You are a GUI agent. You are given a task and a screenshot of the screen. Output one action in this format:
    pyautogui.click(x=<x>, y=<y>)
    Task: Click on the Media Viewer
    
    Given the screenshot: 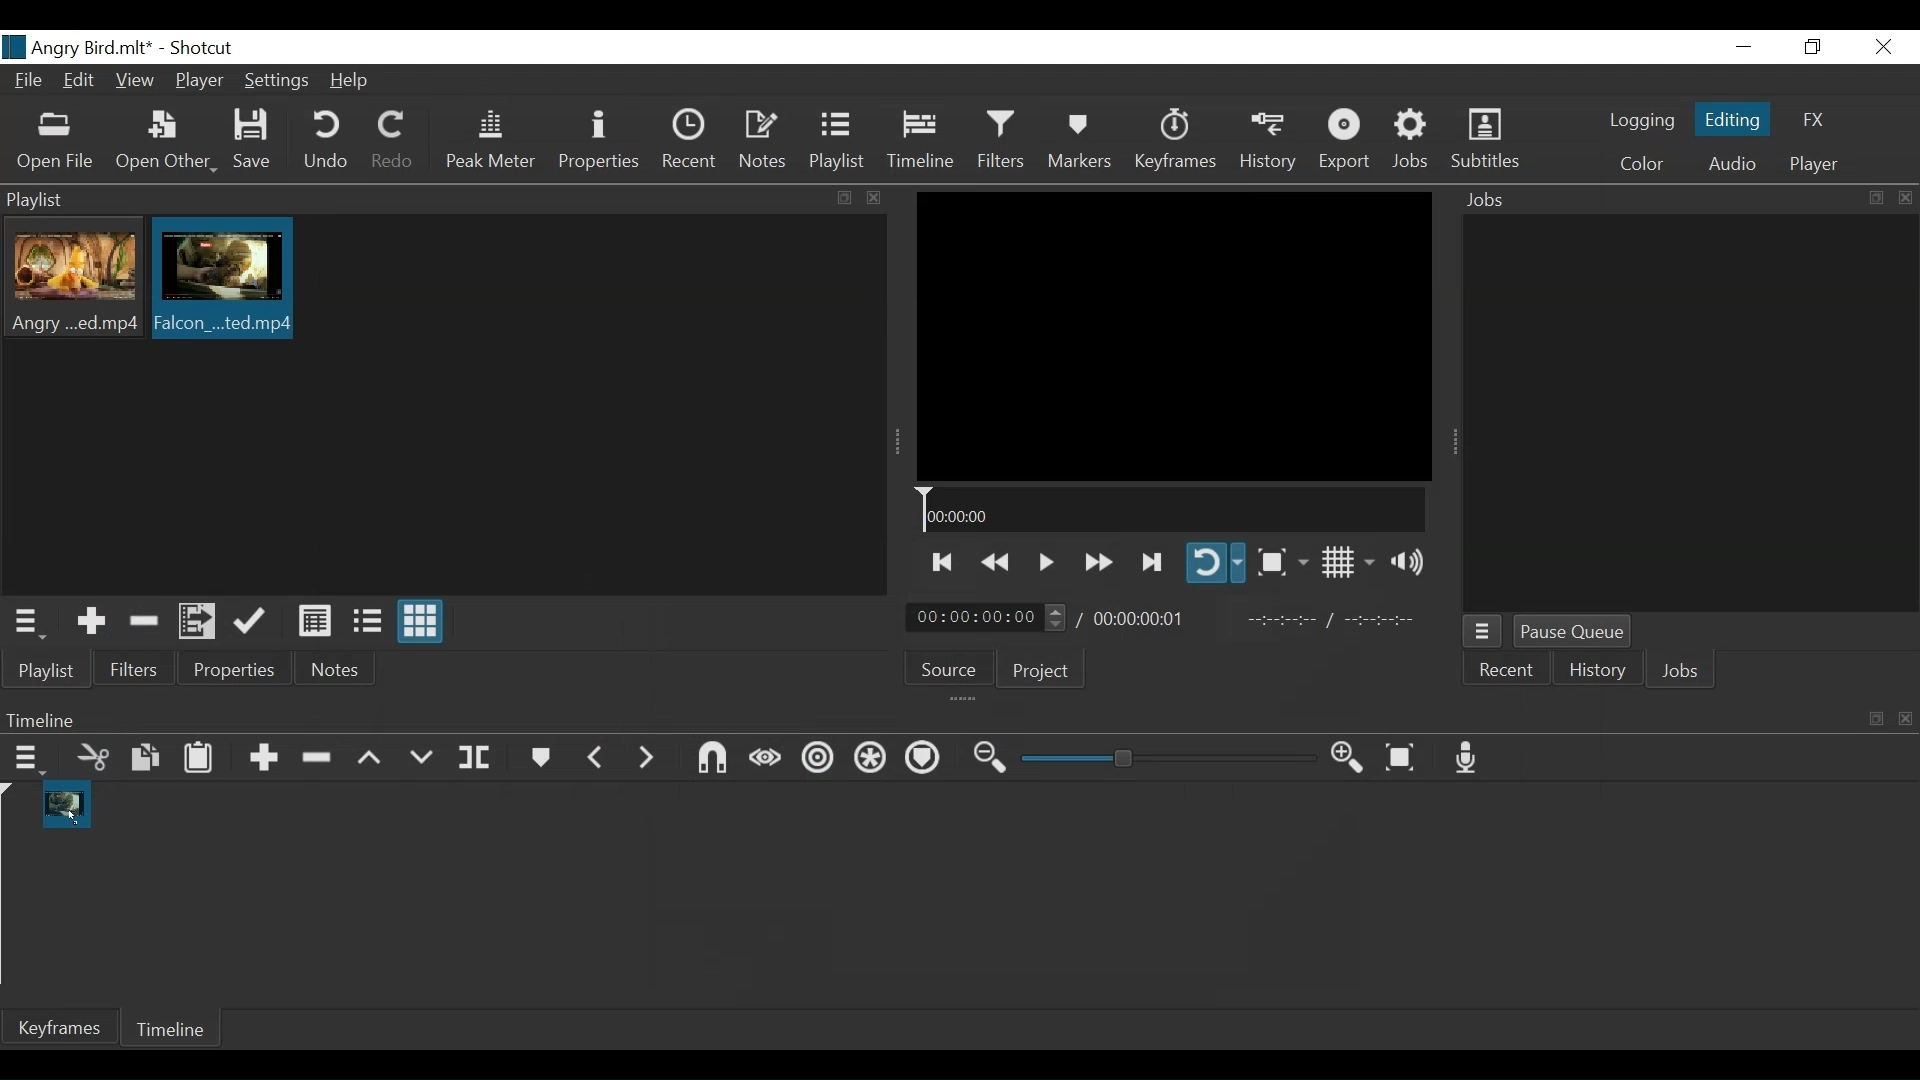 What is the action you would take?
    pyautogui.click(x=1173, y=332)
    